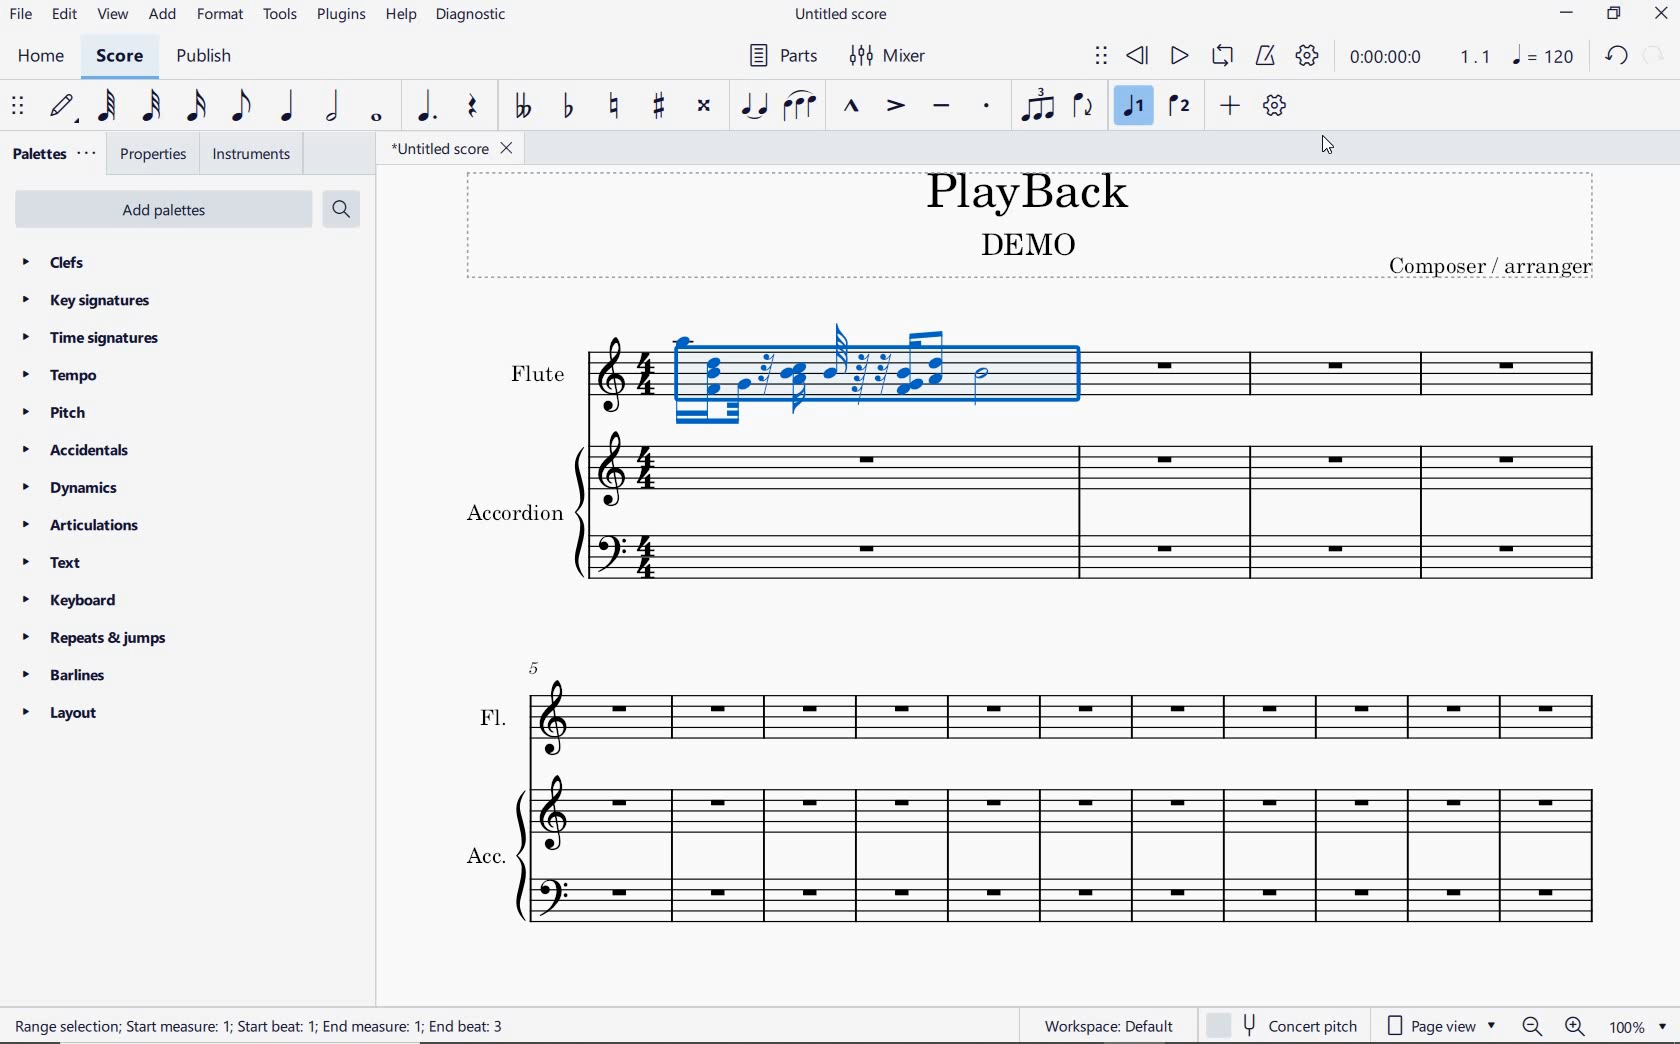 The width and height of the screenshot is (1680, 1044). What do you see at coordinates (1326, 151) in the screenshot?
I see `cursor` at bounding box center [1326, 151].